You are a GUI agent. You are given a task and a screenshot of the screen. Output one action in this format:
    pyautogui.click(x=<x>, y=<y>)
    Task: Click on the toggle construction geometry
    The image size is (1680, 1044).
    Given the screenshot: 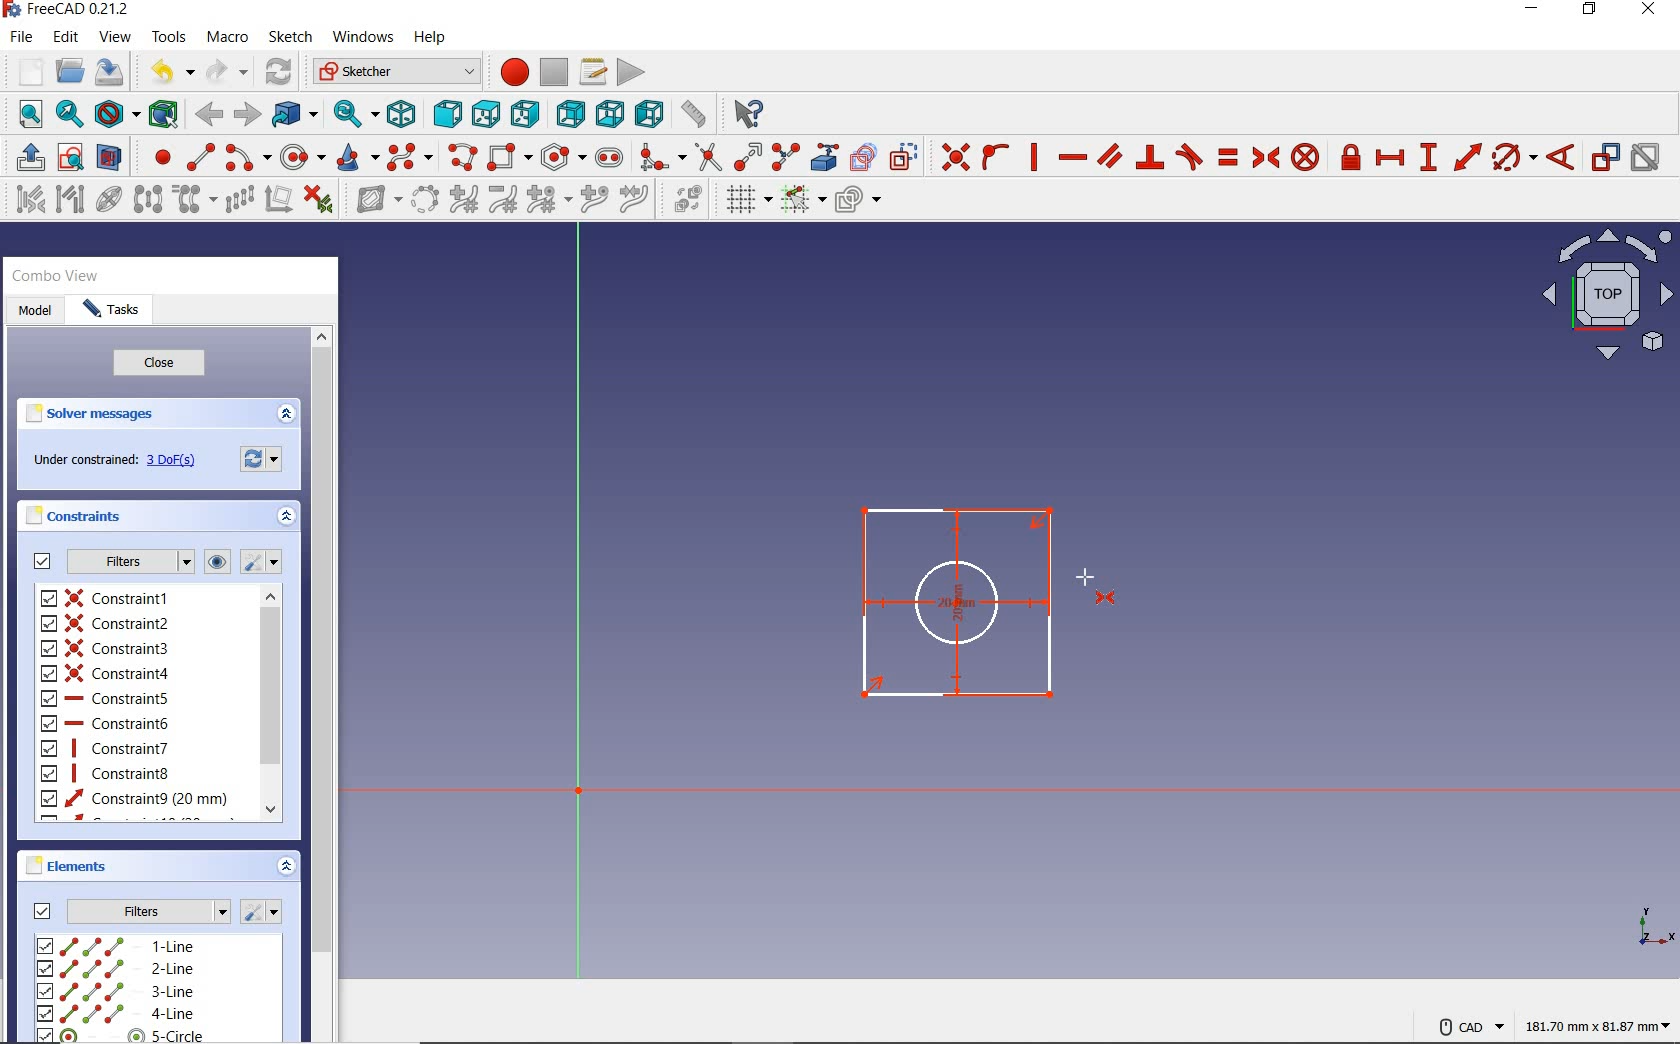 What is the action you would take?
    pyautogui.click(x=906, y=154)
    